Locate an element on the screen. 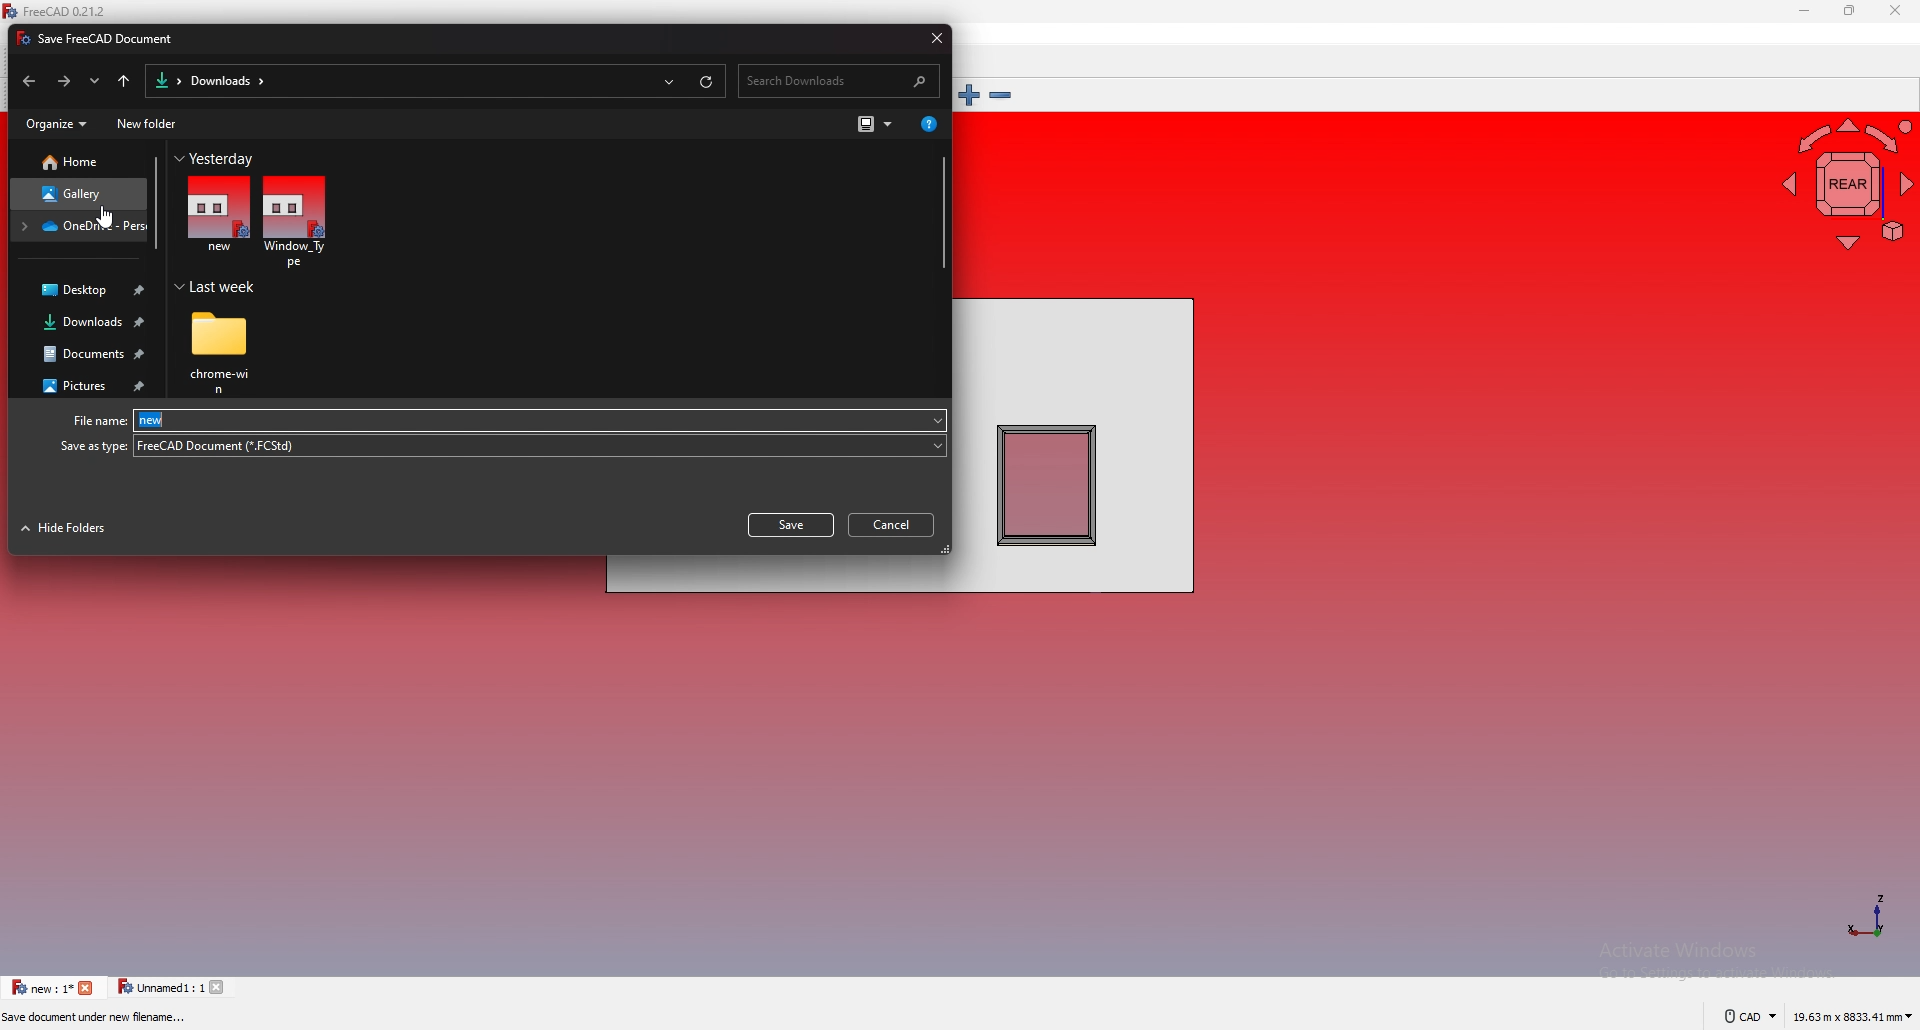 This screenshot has width=1920, height=1030. organize is located at coordinates (57, 124).